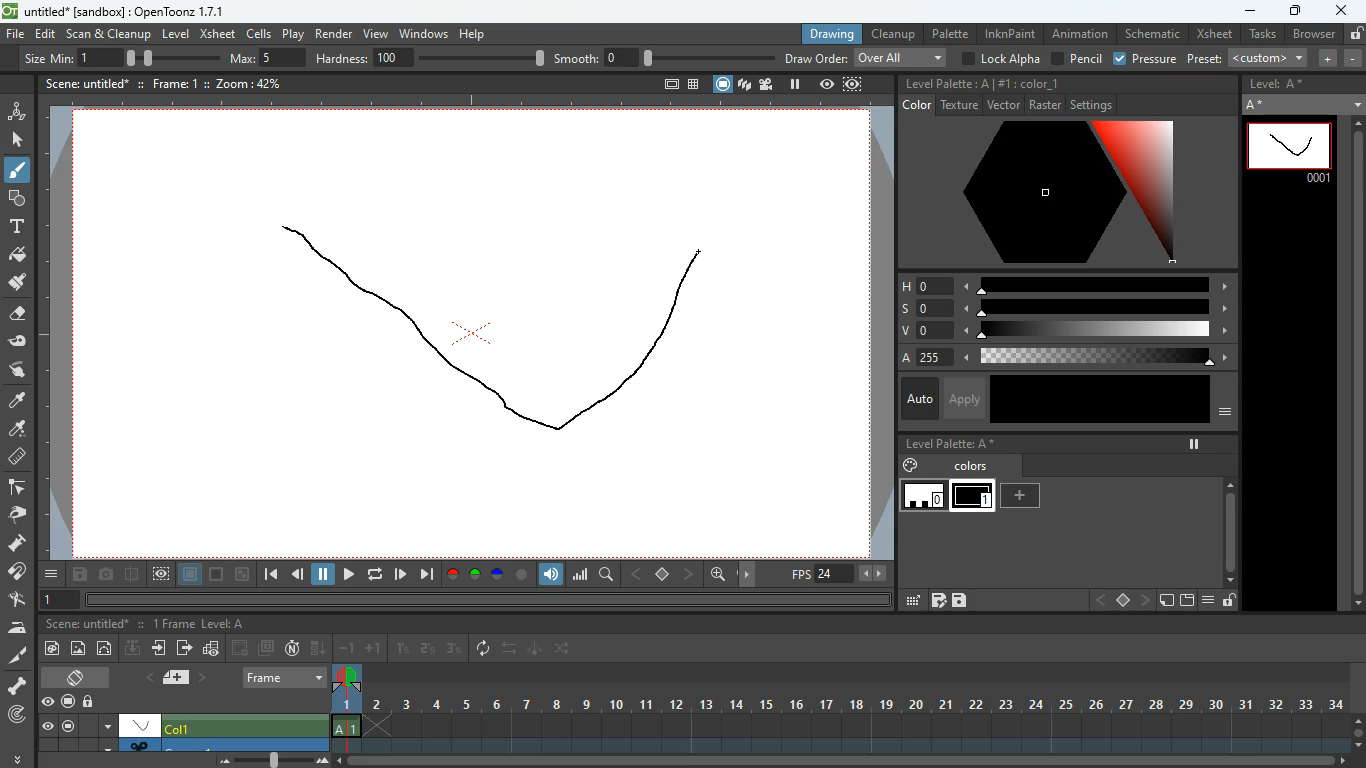 Image resolution: width=1366 pixels, height=768 pixels. What do you see at coordinates (347, 647) in the screenshot?
I see `-1` at bounding box center [347, 647].